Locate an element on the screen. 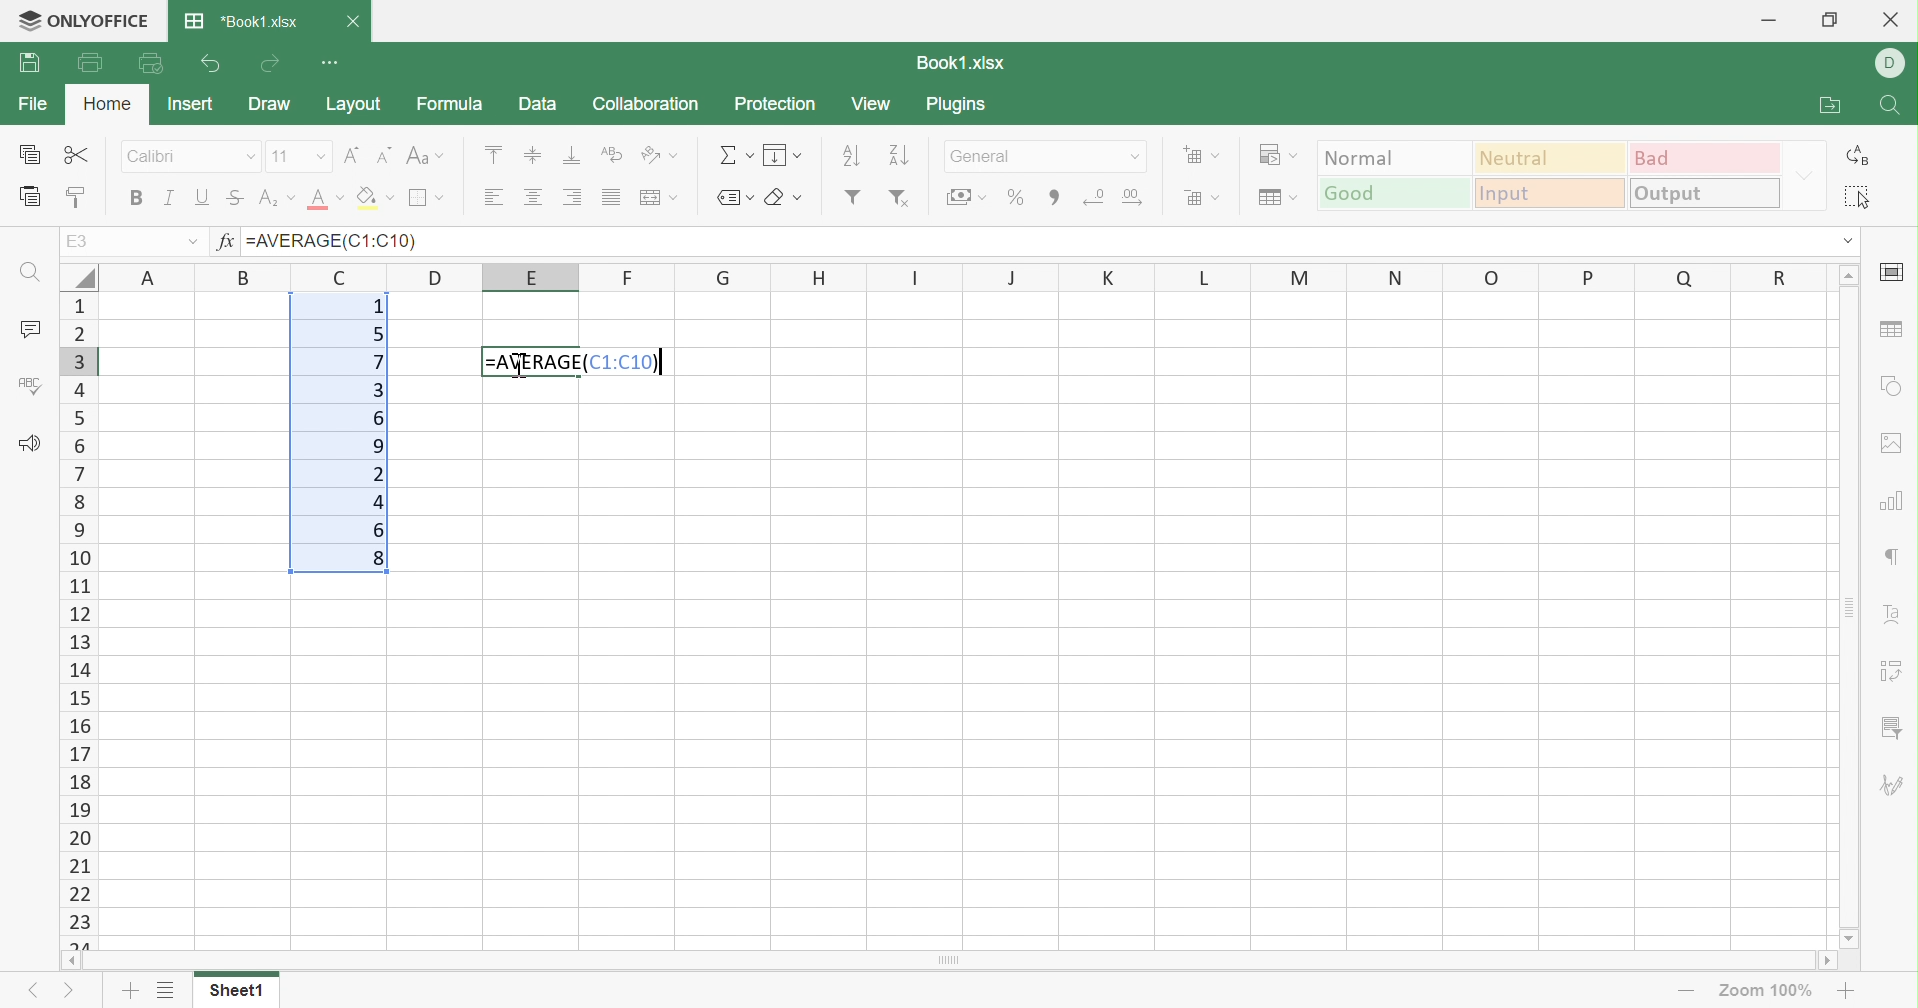  Layout is located at coordinates (354, 107).